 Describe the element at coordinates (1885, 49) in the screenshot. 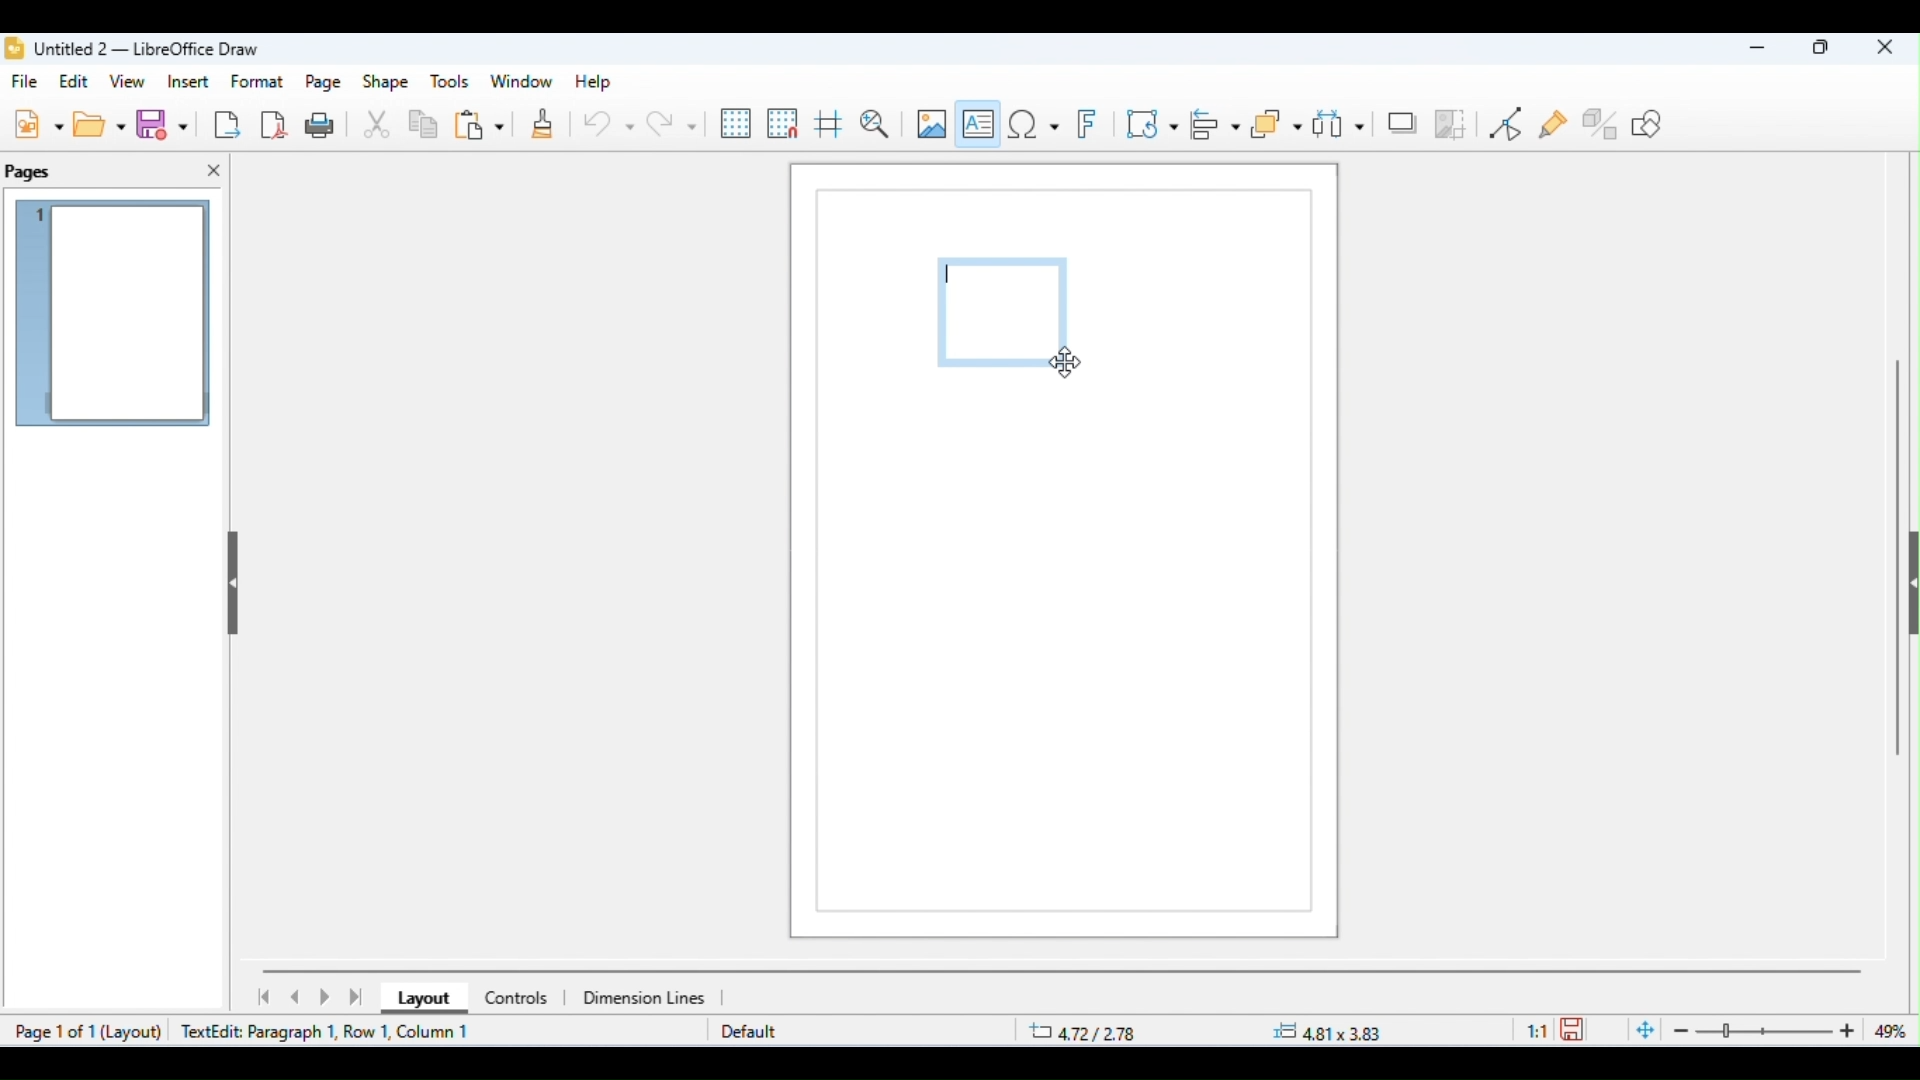

I see `close` at that location.